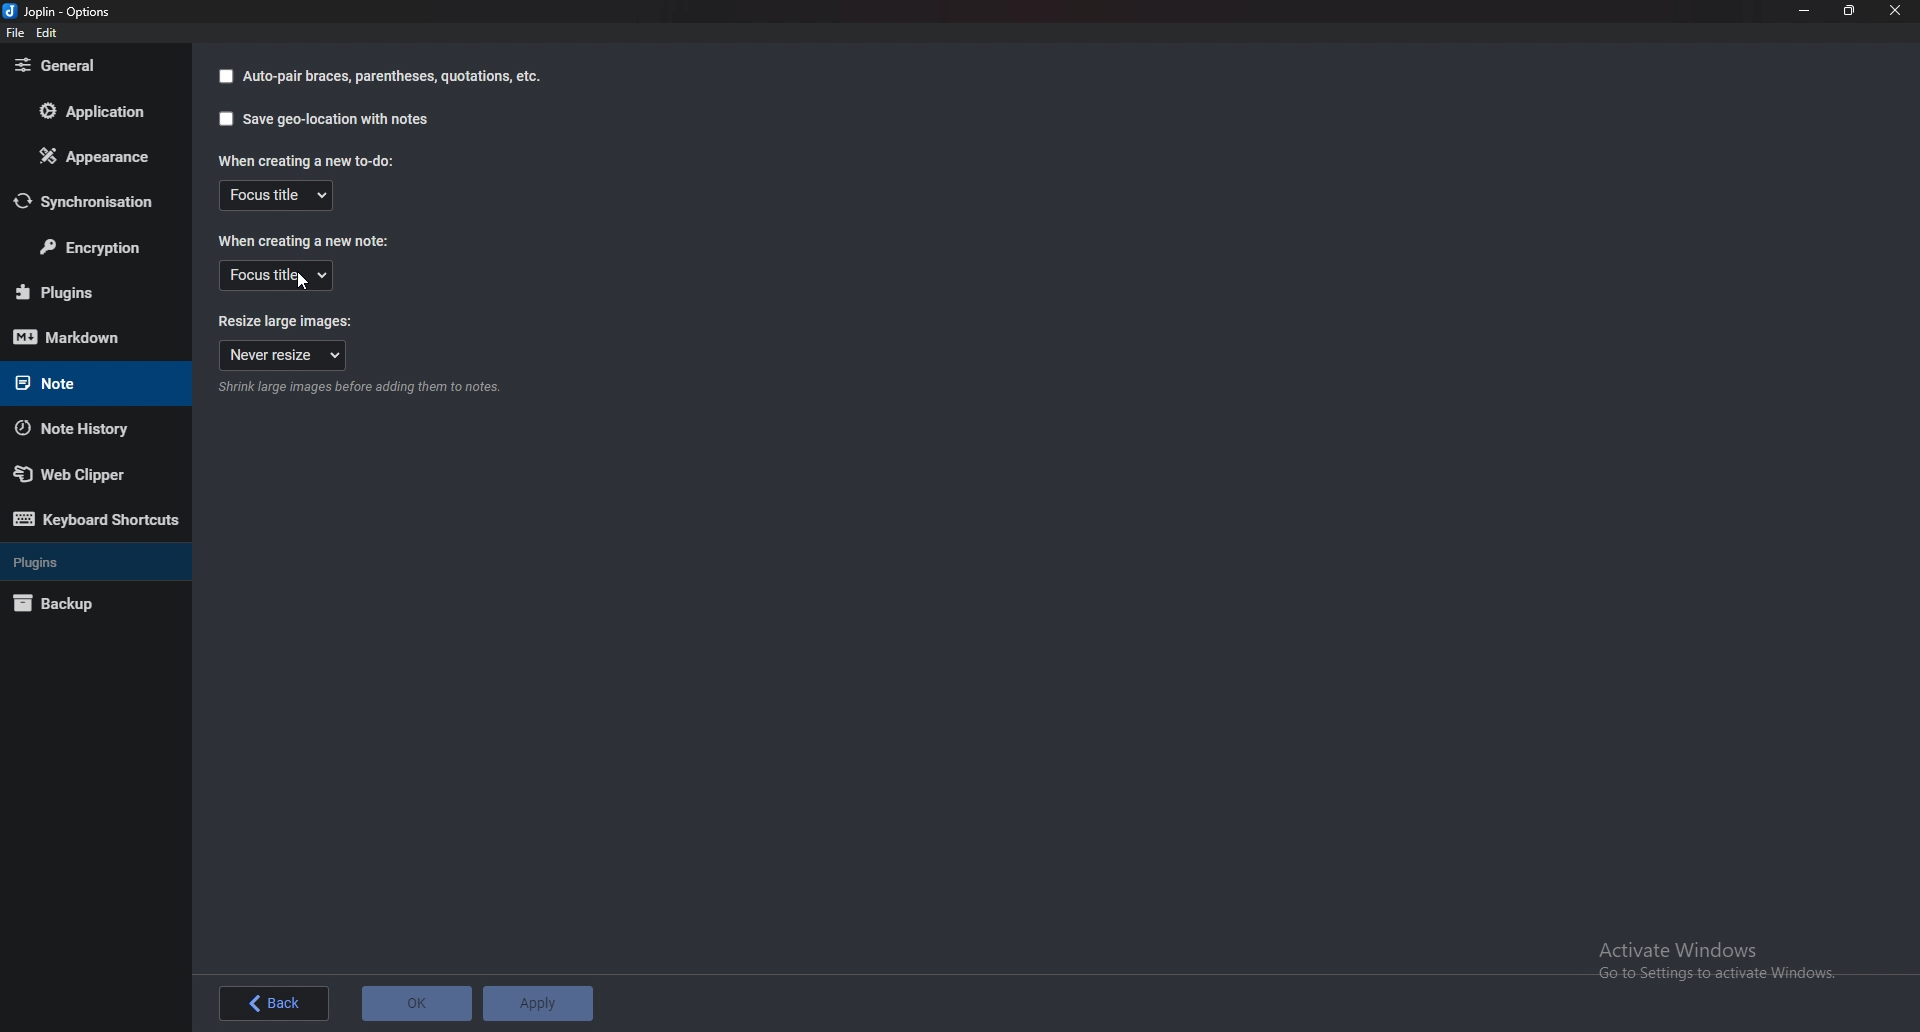 The image size is (1920, 1032). I want to click on Focus title, so click(276, 195).